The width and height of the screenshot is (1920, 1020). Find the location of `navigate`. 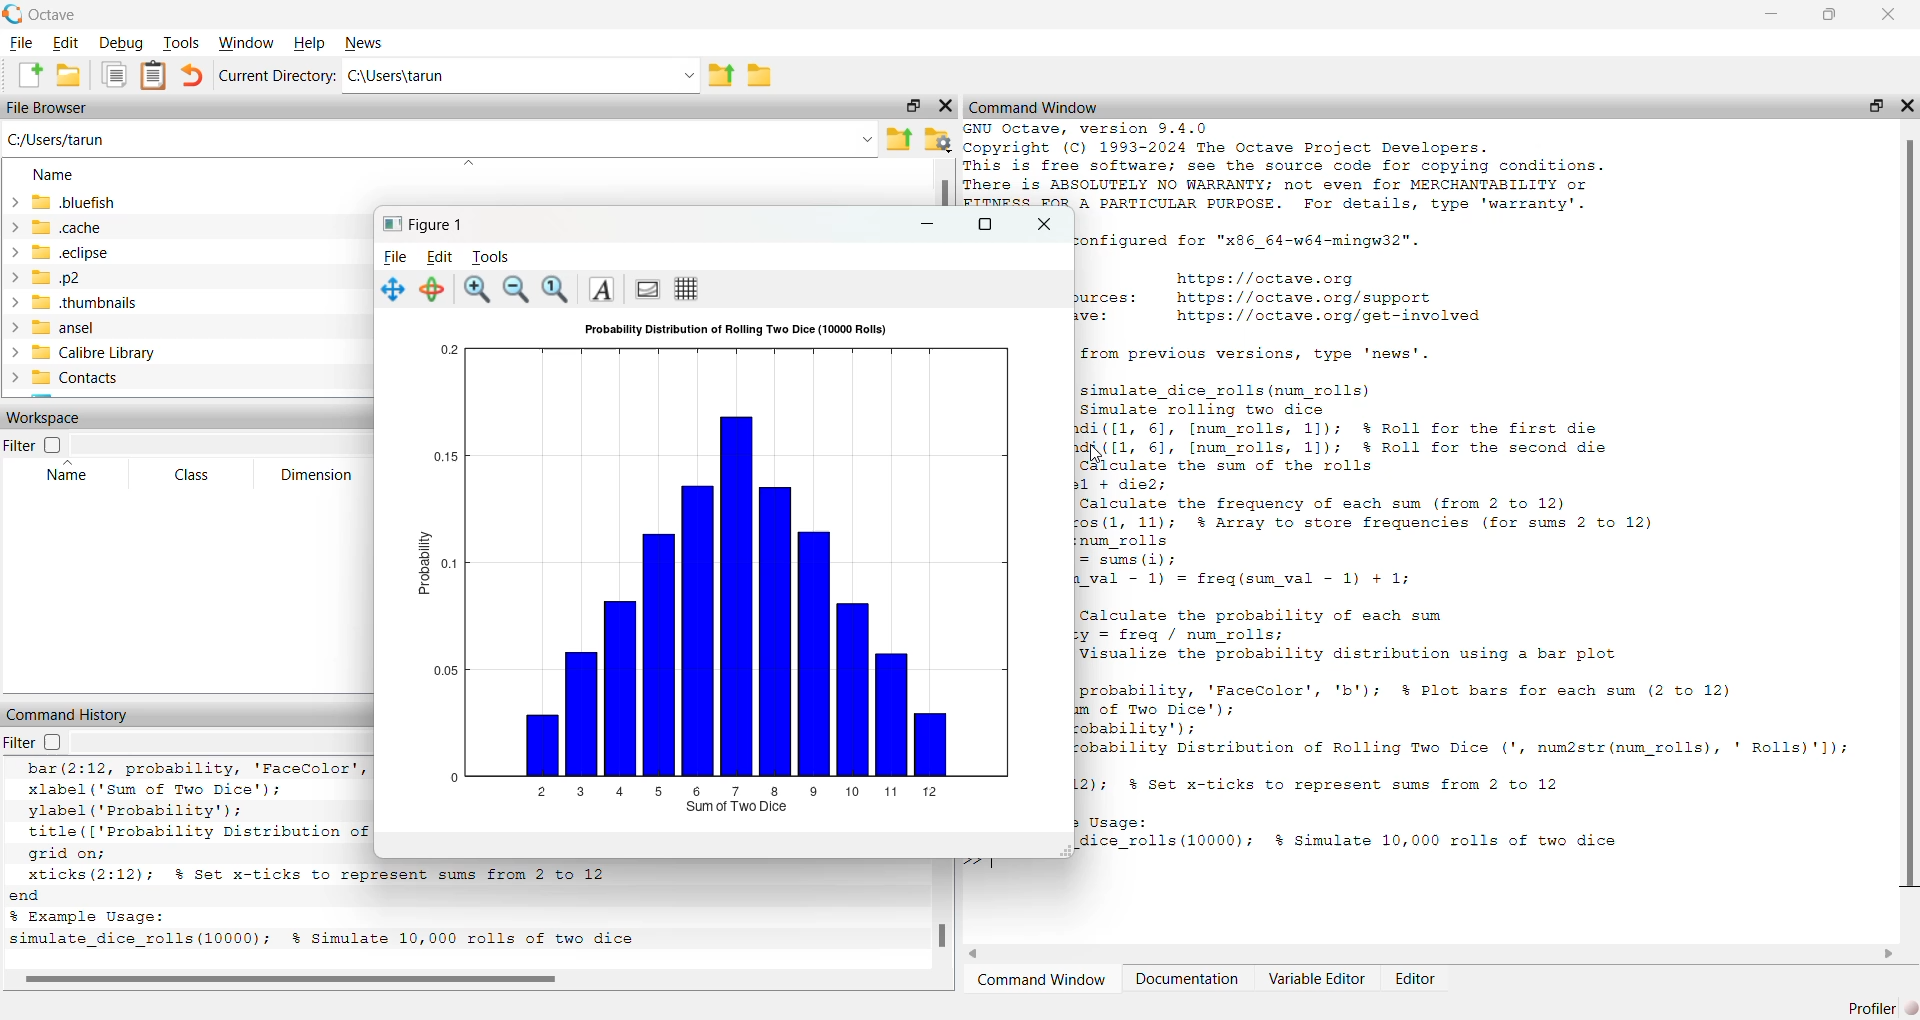

navigate is located at coordinates (390, 289).